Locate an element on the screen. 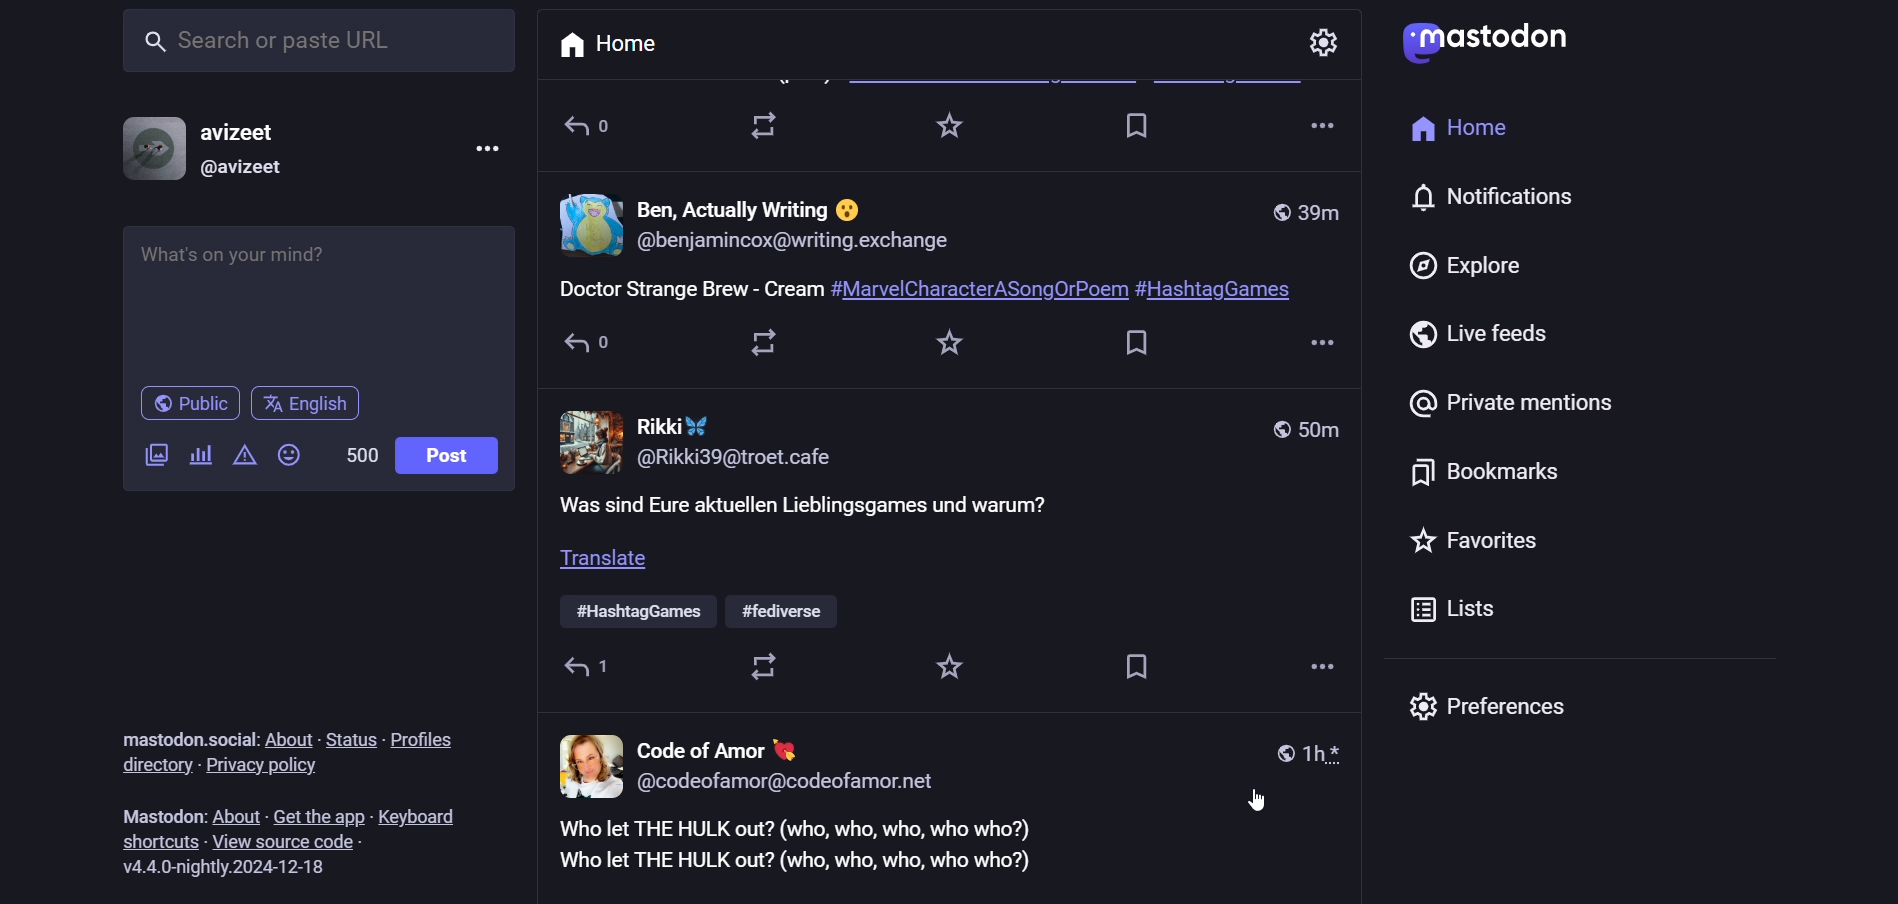 This screenshot has width=1898, height=904. bookmarks is located at coordinates (1489, 479).